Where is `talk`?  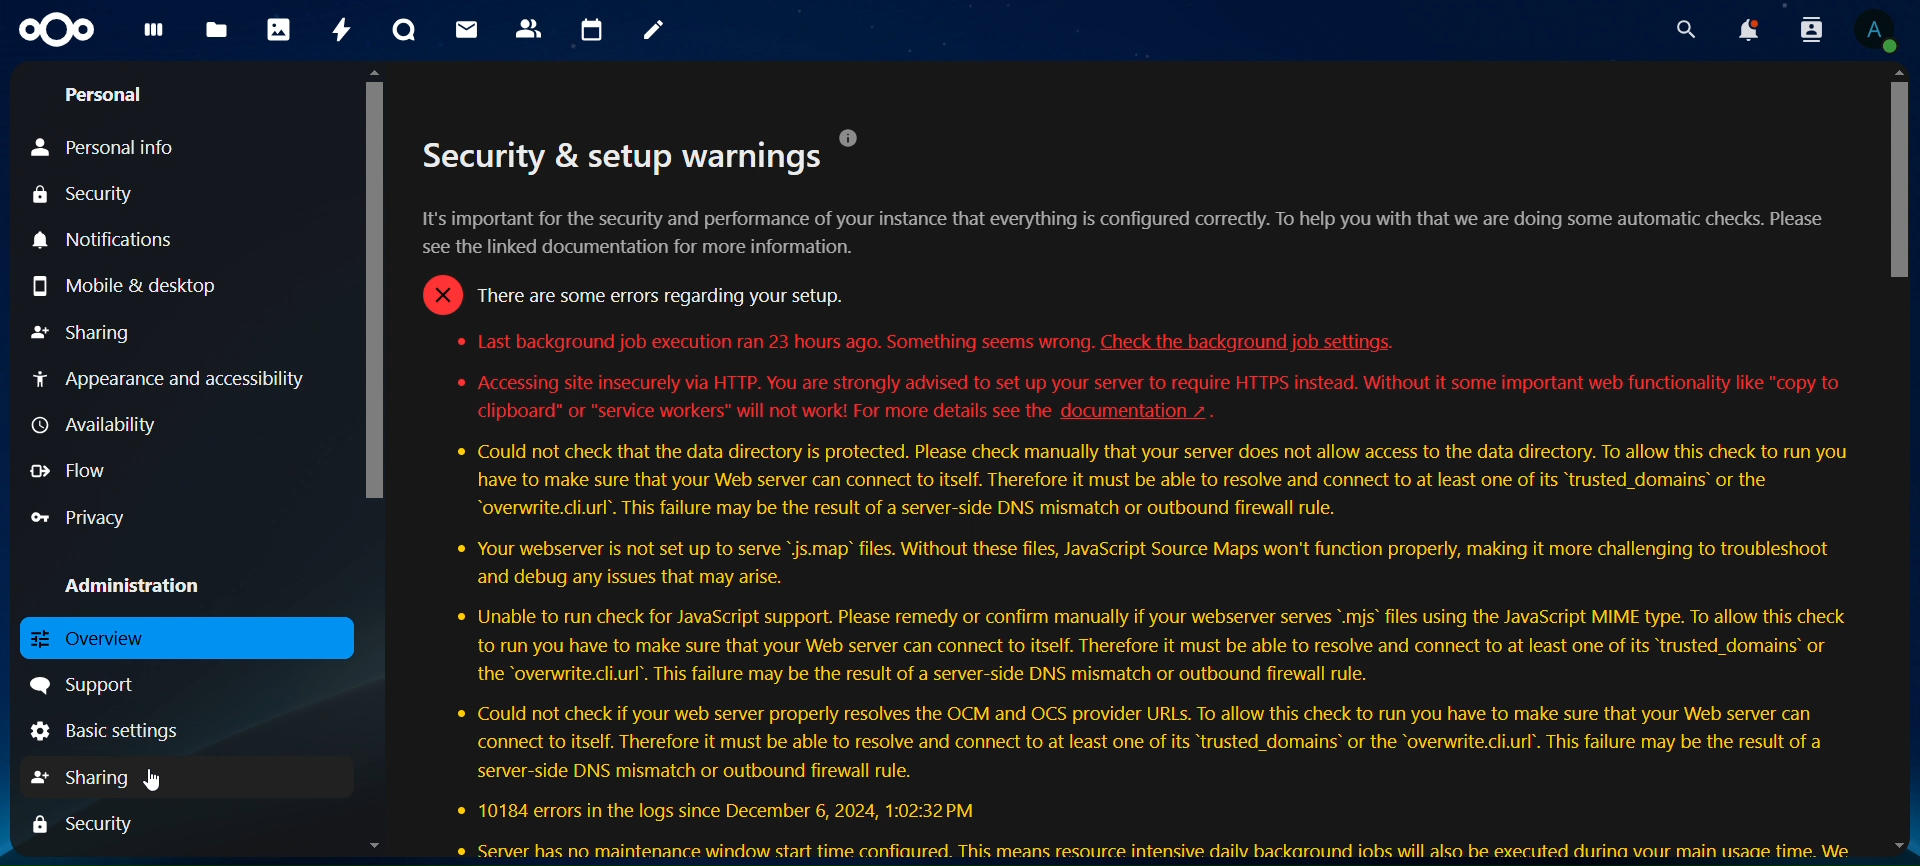
talk is located at coordinates (403, 29).